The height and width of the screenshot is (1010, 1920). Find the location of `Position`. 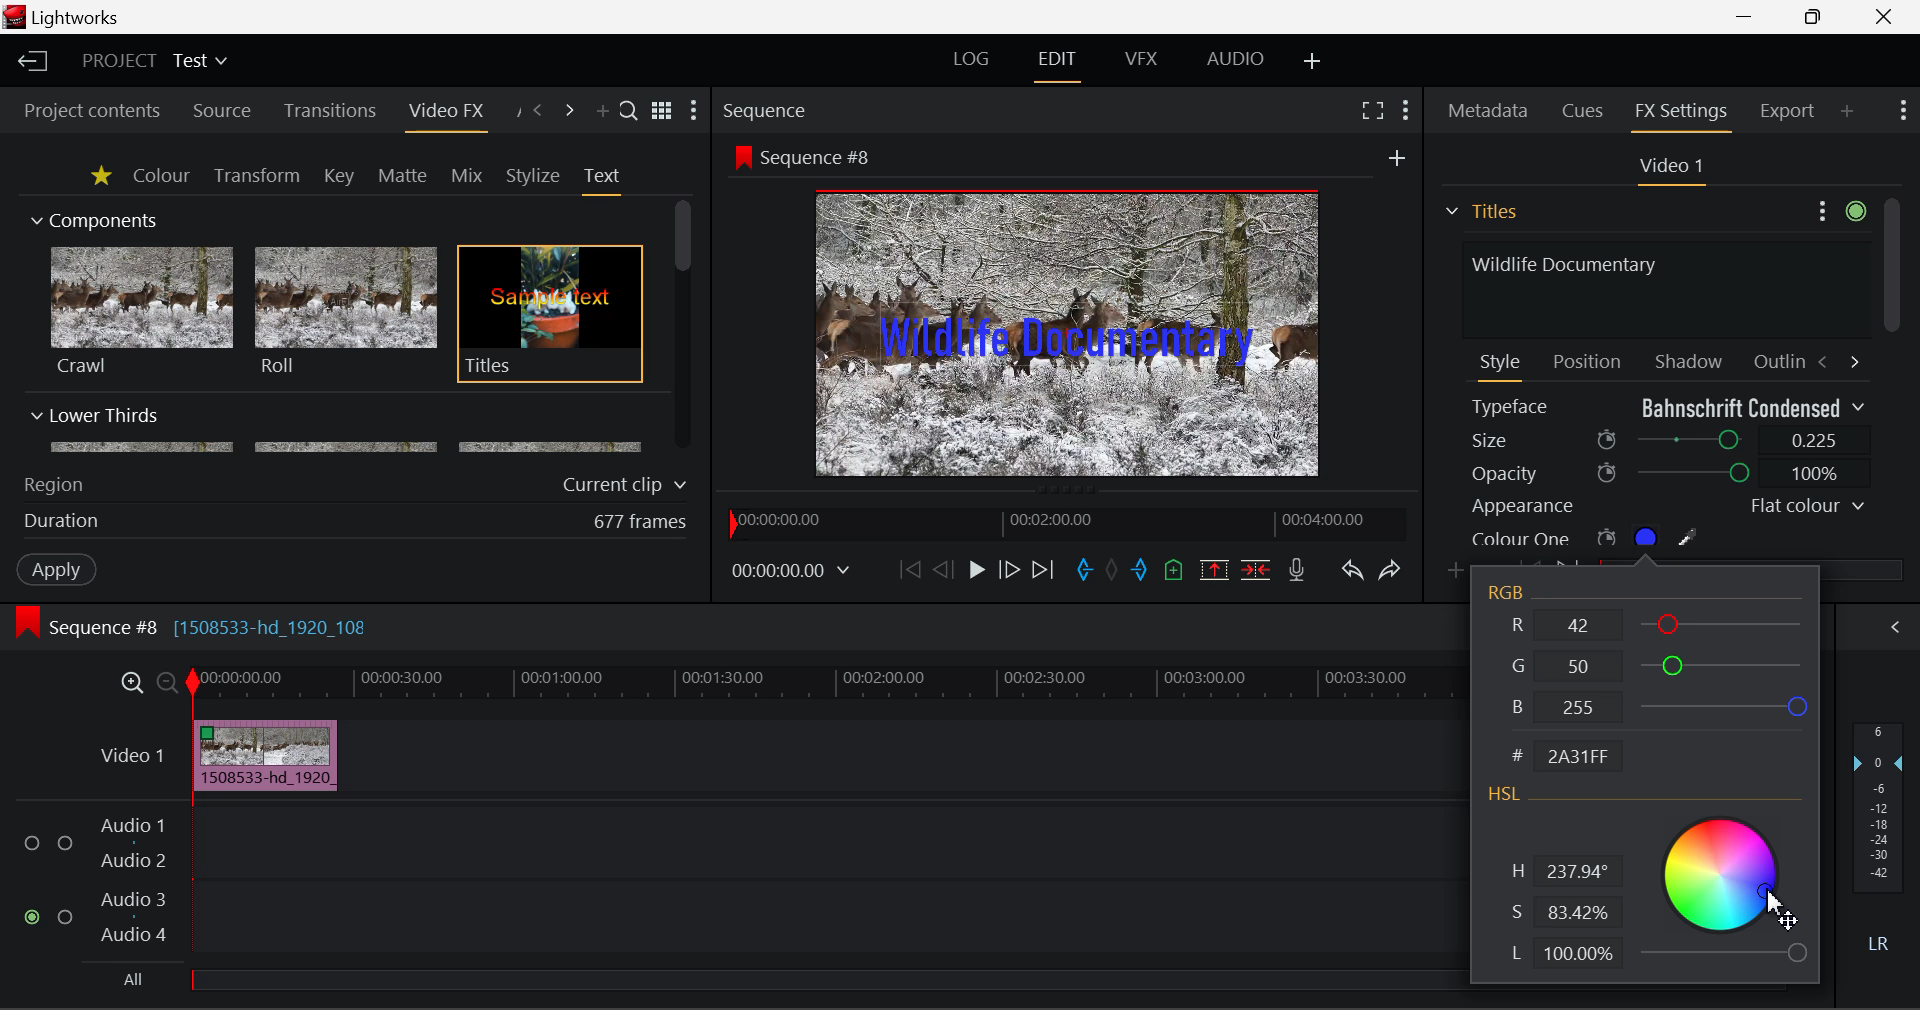

Position is located at coordinates (1590, 360).